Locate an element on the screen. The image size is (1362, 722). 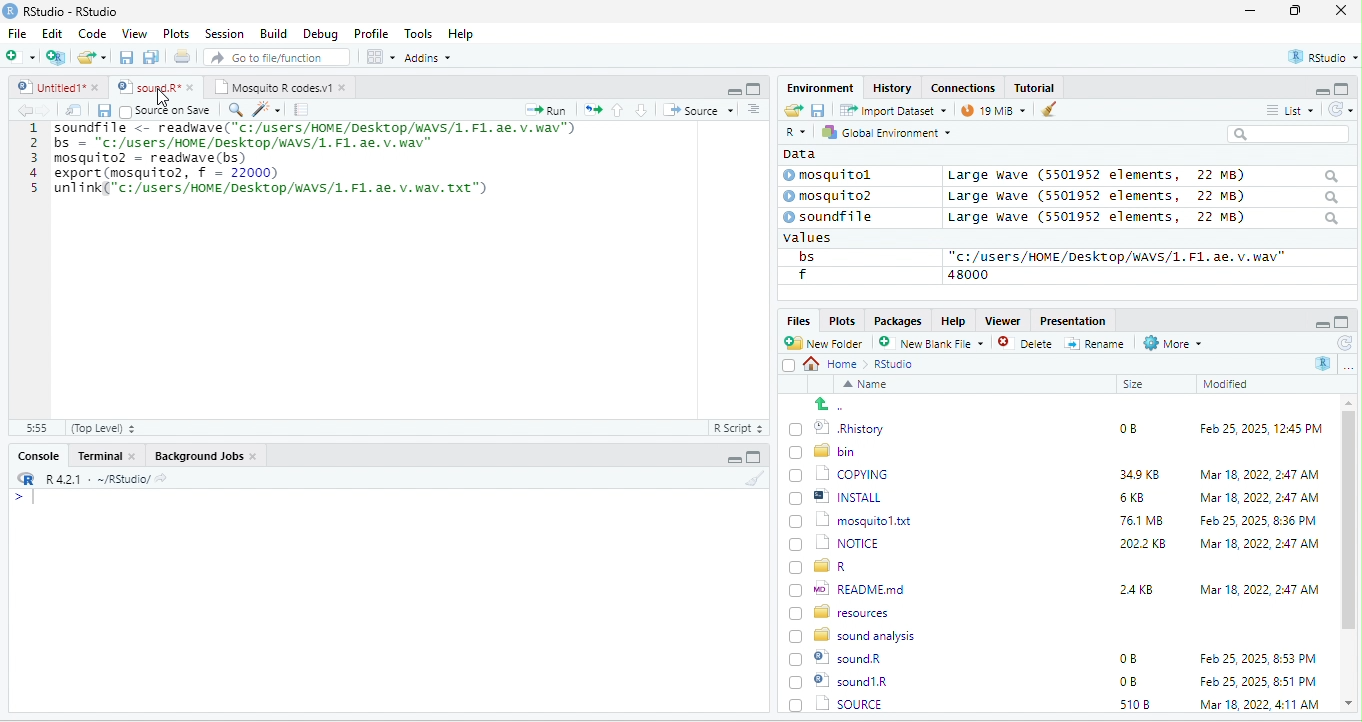
1 mosquitol.txt is located at coordinates (844, 519).